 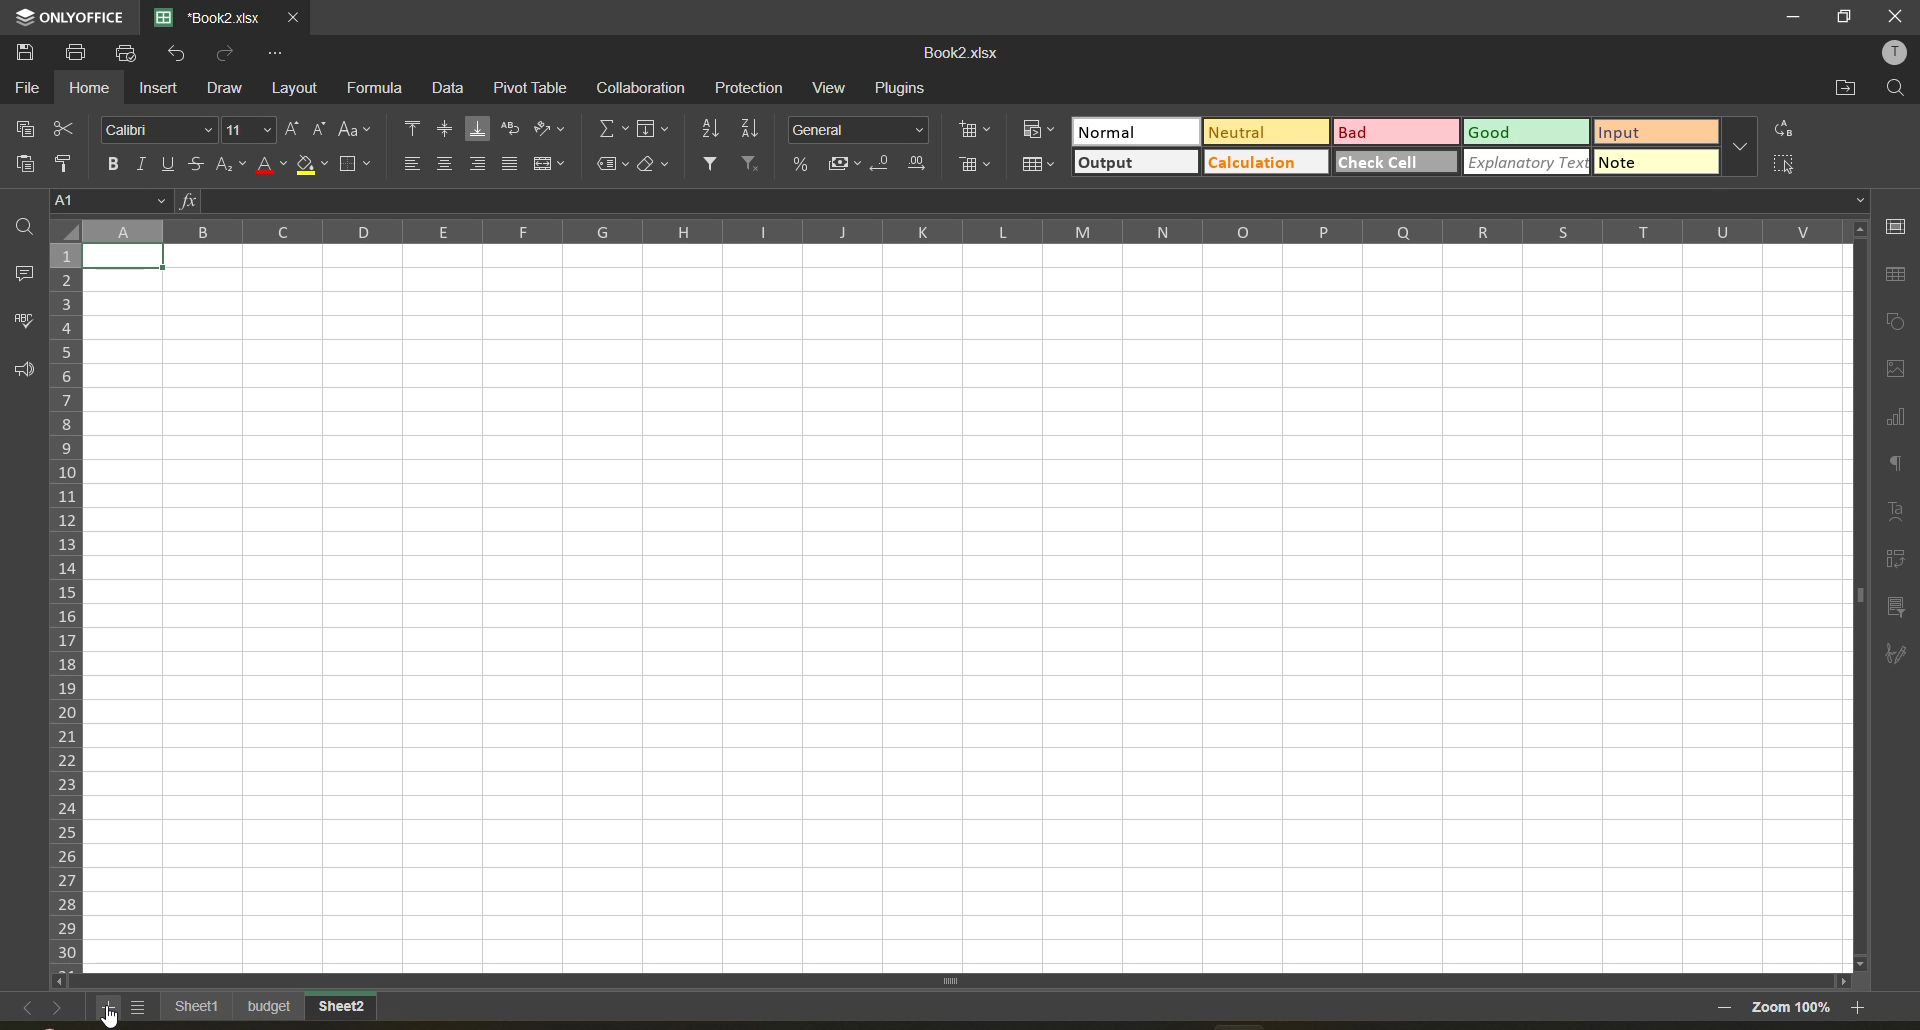 What do you see at coordinates (64, 166) in the screenshot?
I see `copy style` at bounding box center [64, 166].